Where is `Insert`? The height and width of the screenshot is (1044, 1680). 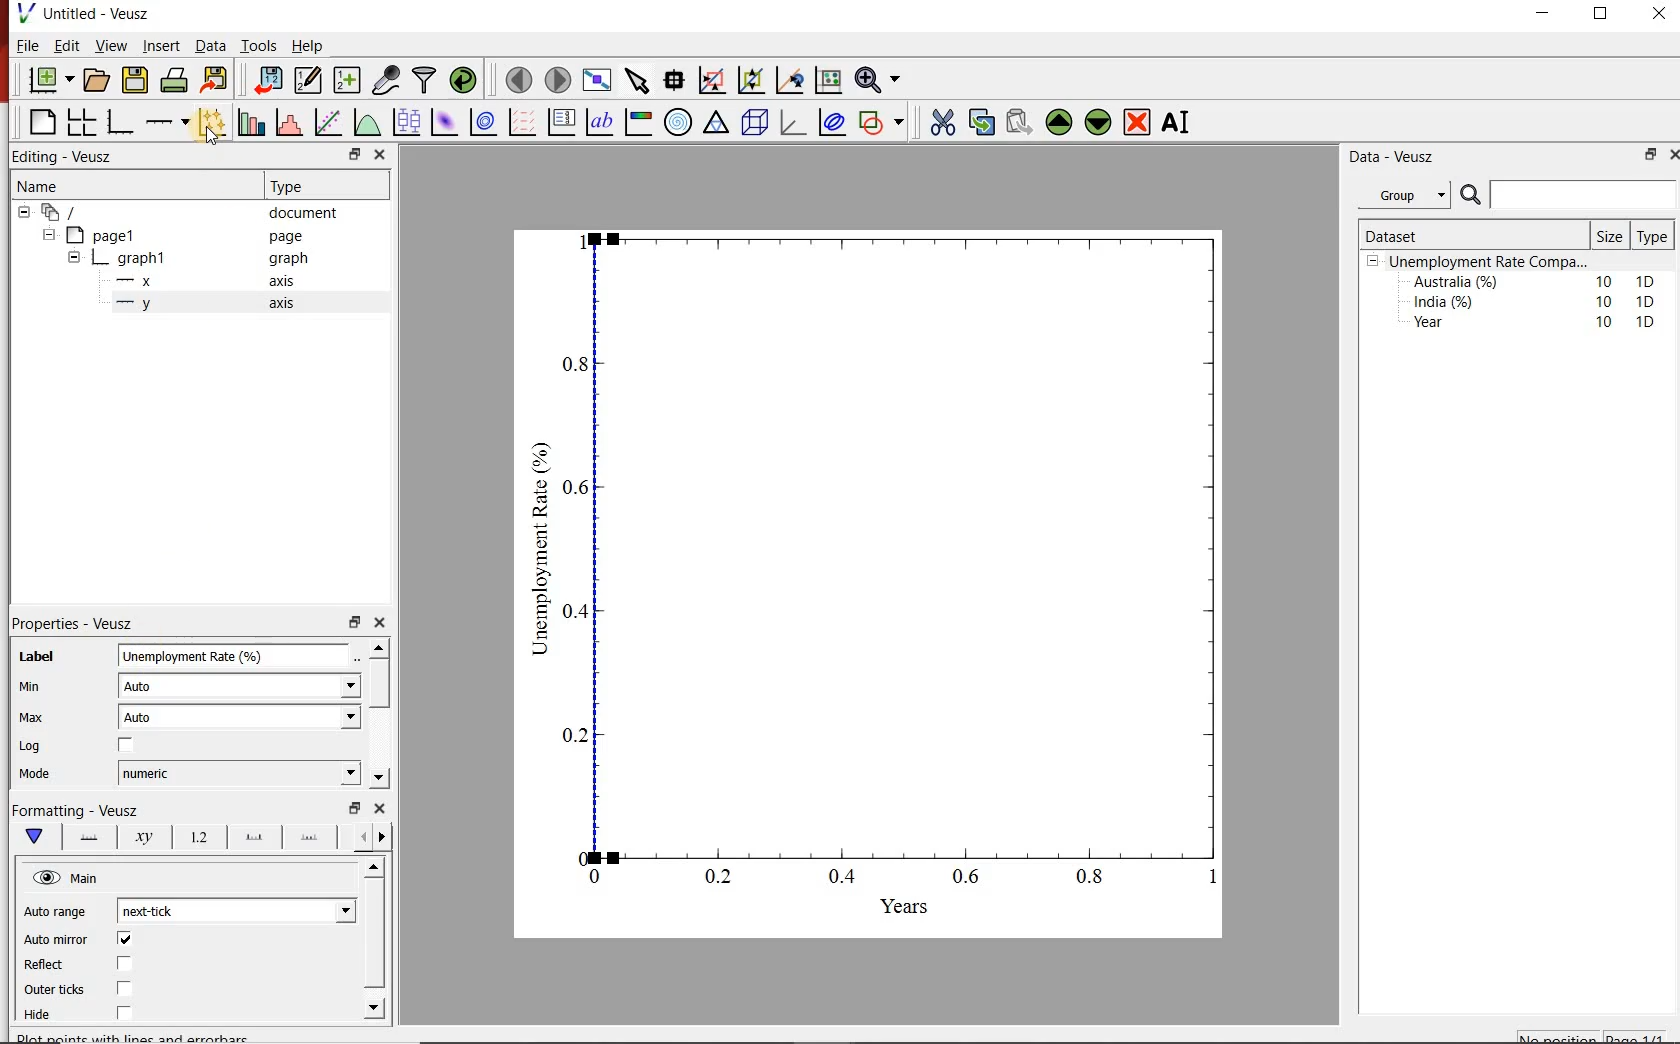 Insert is located at coordinates (160, 45).